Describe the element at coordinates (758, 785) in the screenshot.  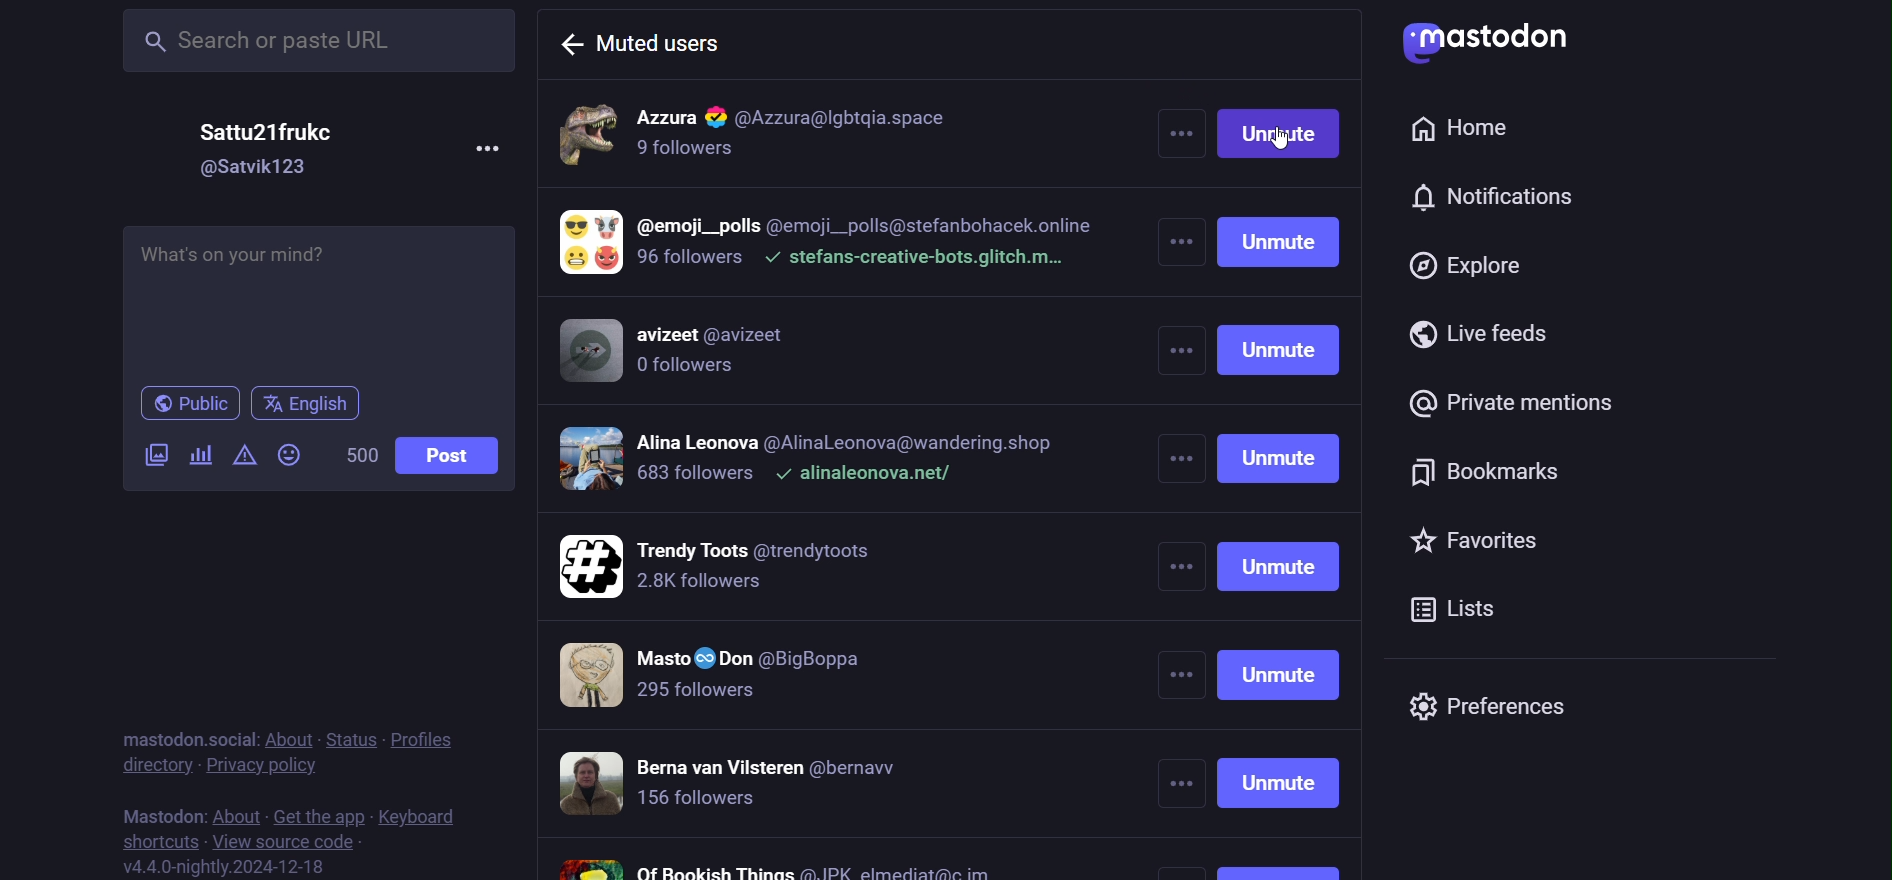
I see `muted user 7` at that location.